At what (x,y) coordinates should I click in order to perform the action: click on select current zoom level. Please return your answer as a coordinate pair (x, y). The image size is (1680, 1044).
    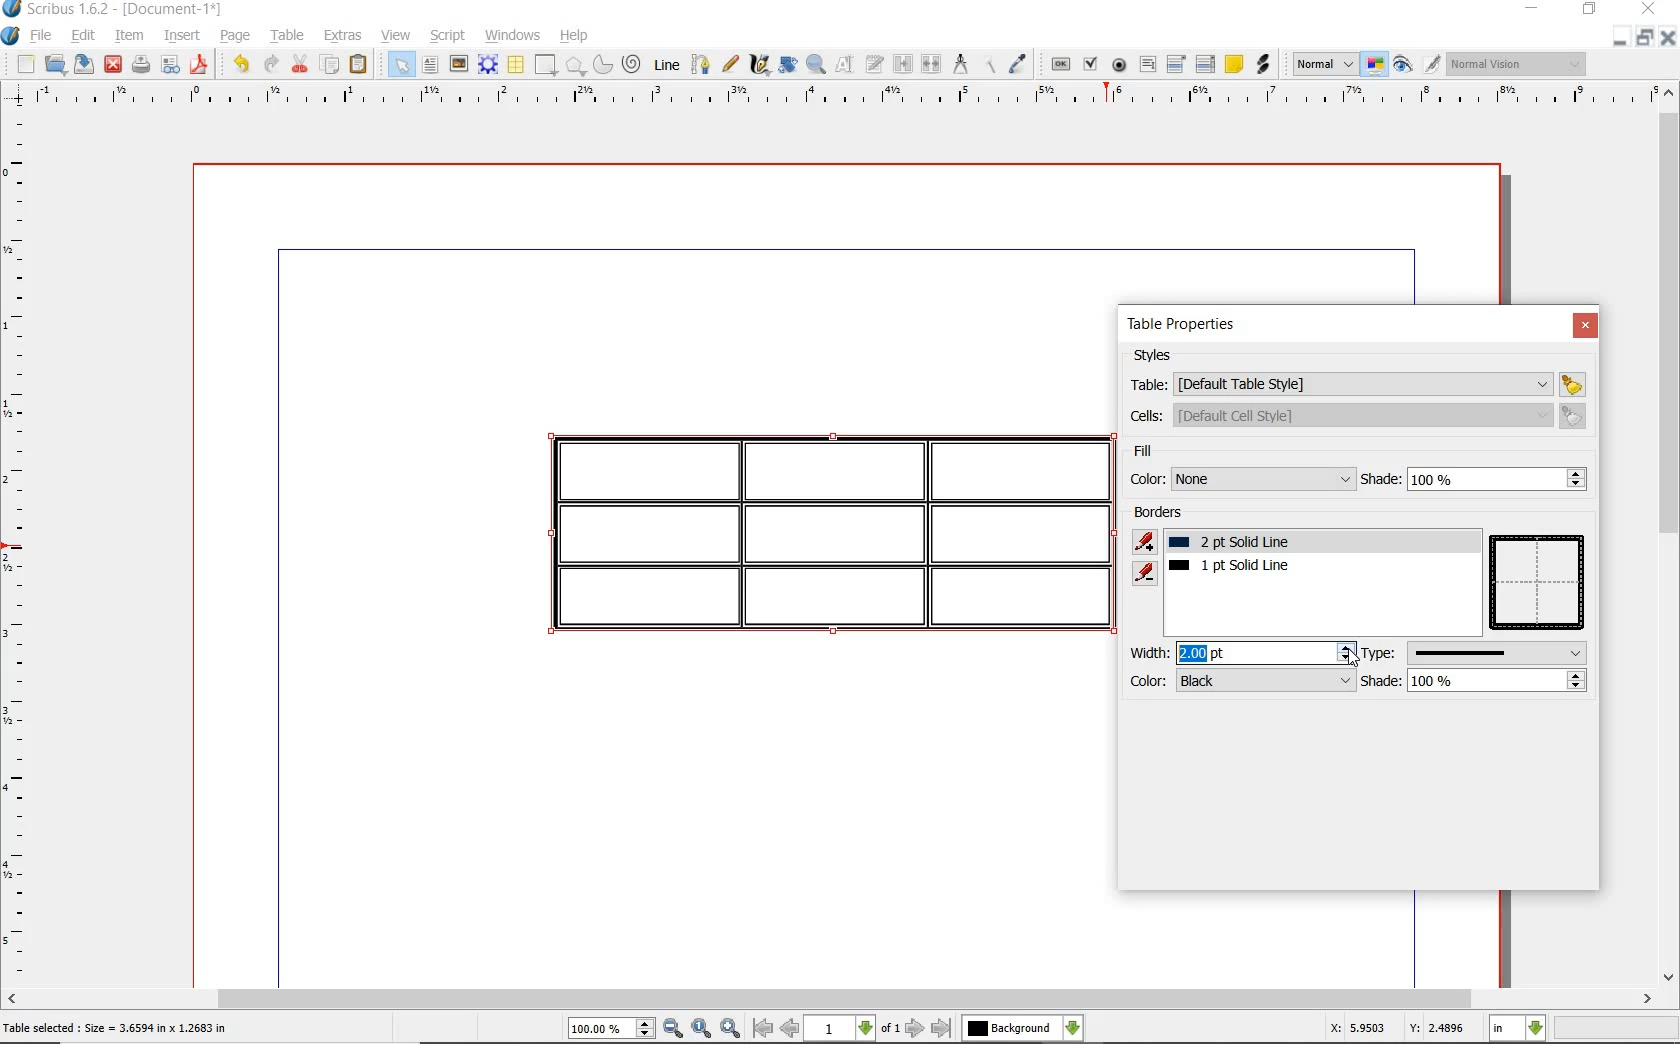
    Looking at the image, I should click on (612, 1029).